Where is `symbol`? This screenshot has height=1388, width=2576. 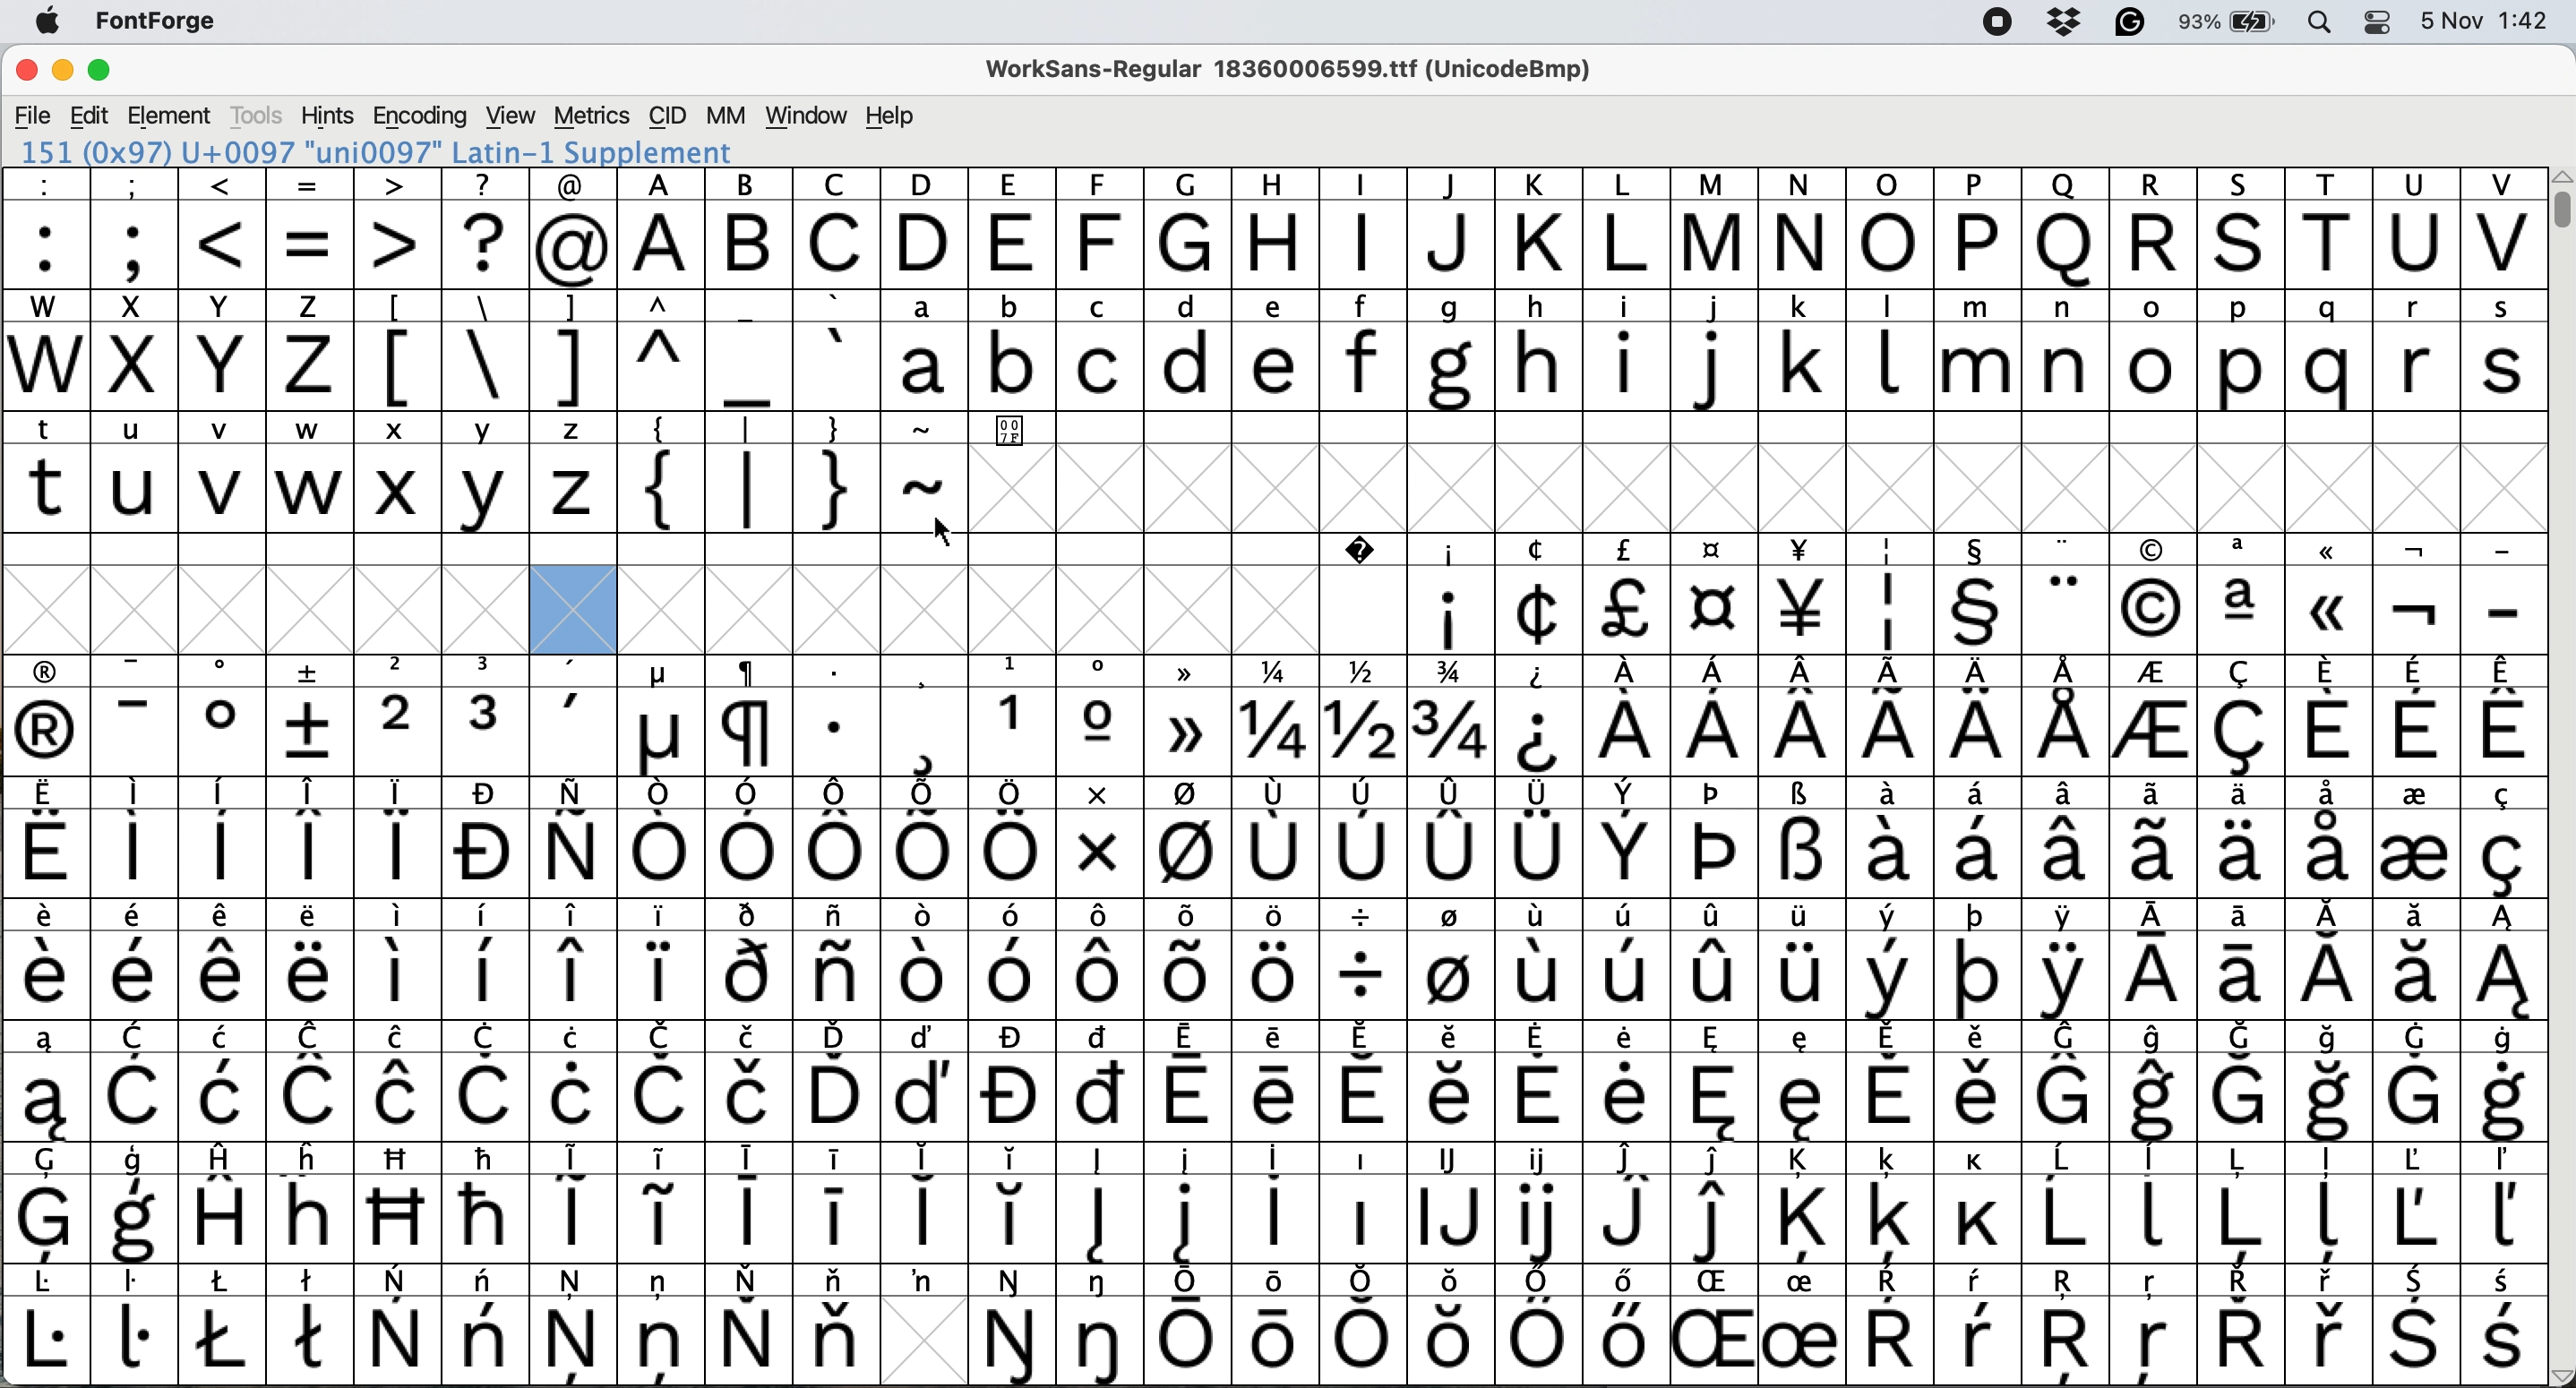
symbol is located at coordinates (2067, 1081).